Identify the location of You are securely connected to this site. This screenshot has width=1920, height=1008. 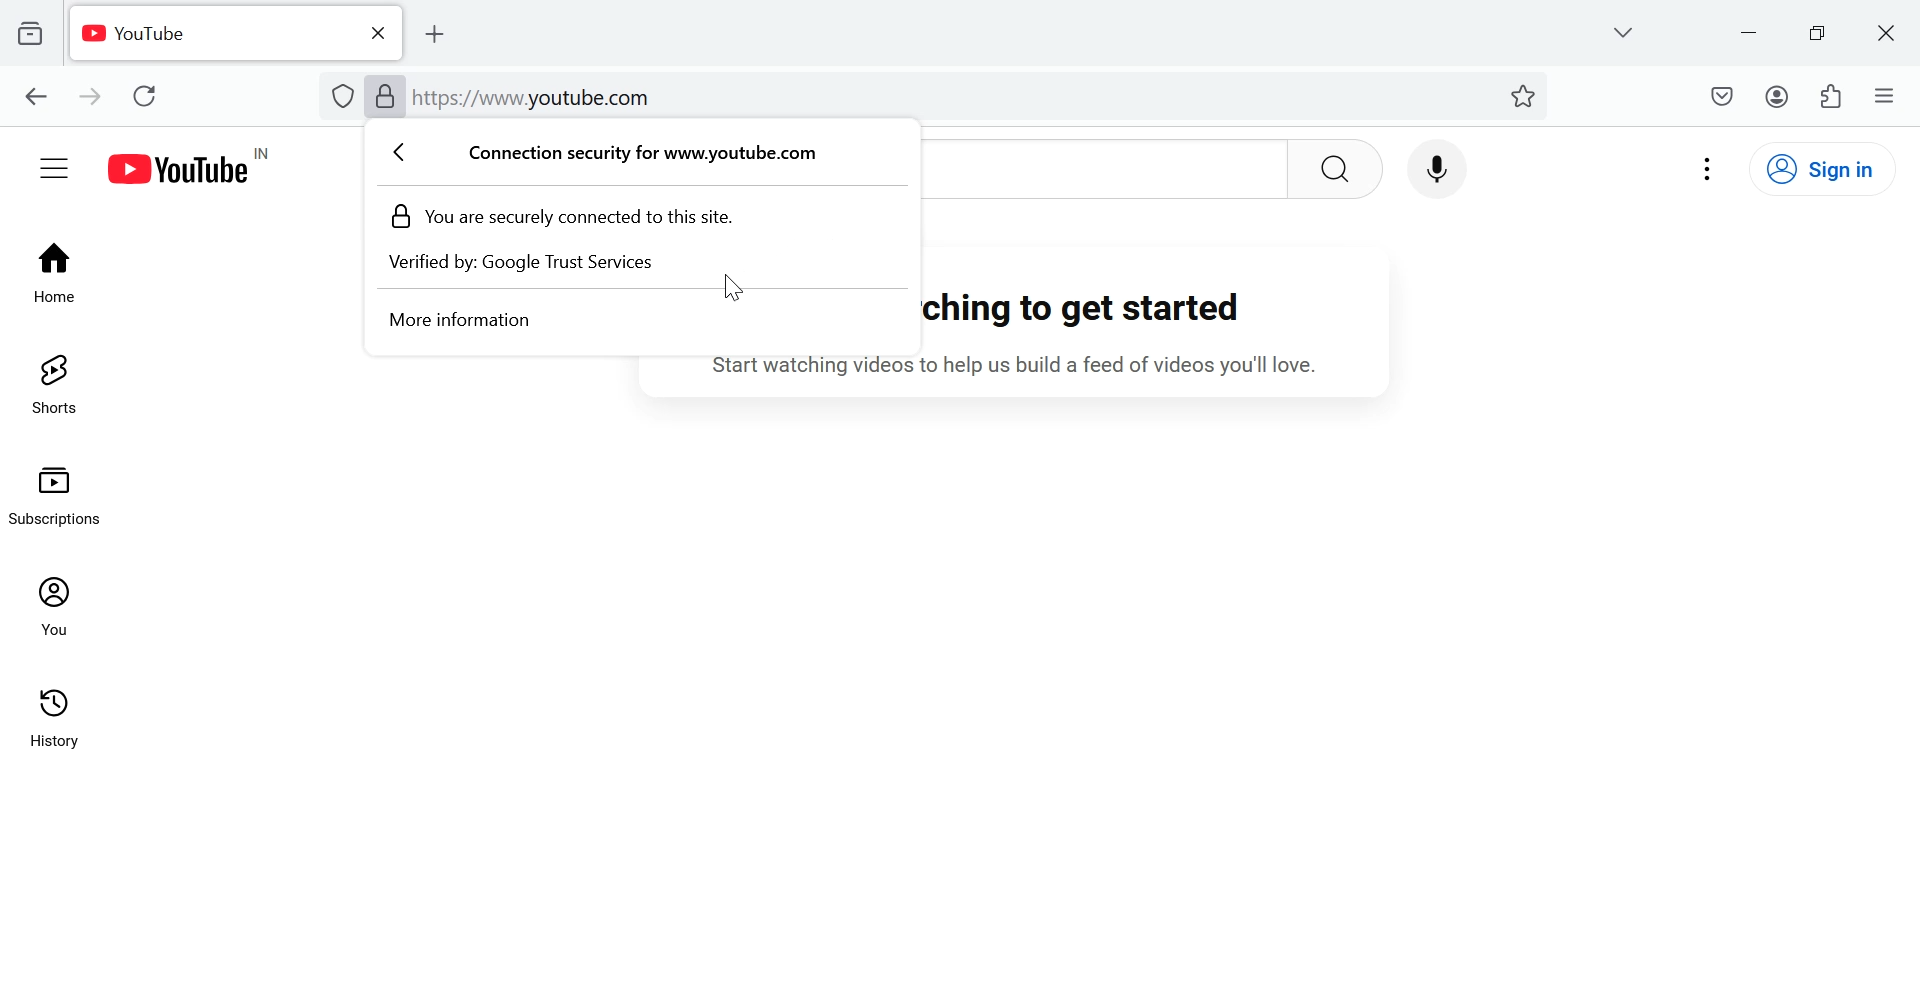
(575, 219).